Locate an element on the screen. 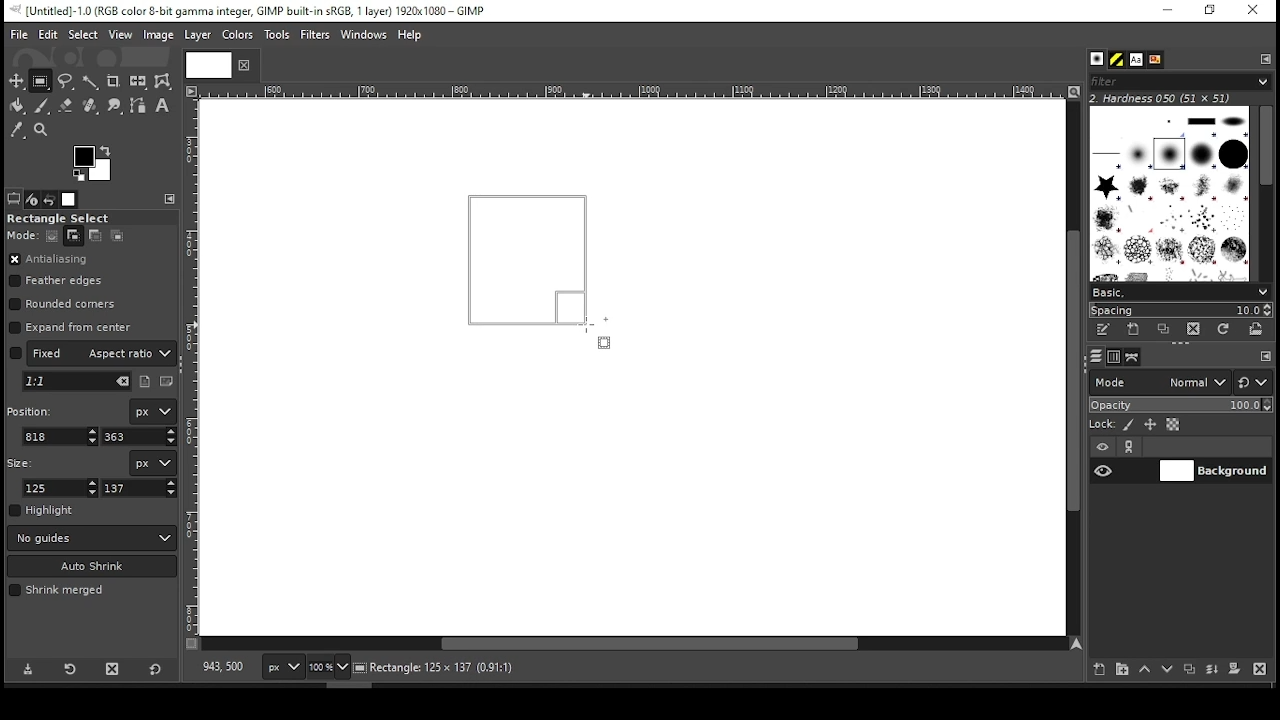 The width and height of the screenshot is (1280, 720). paths tool is located at coordinates (139, 107).